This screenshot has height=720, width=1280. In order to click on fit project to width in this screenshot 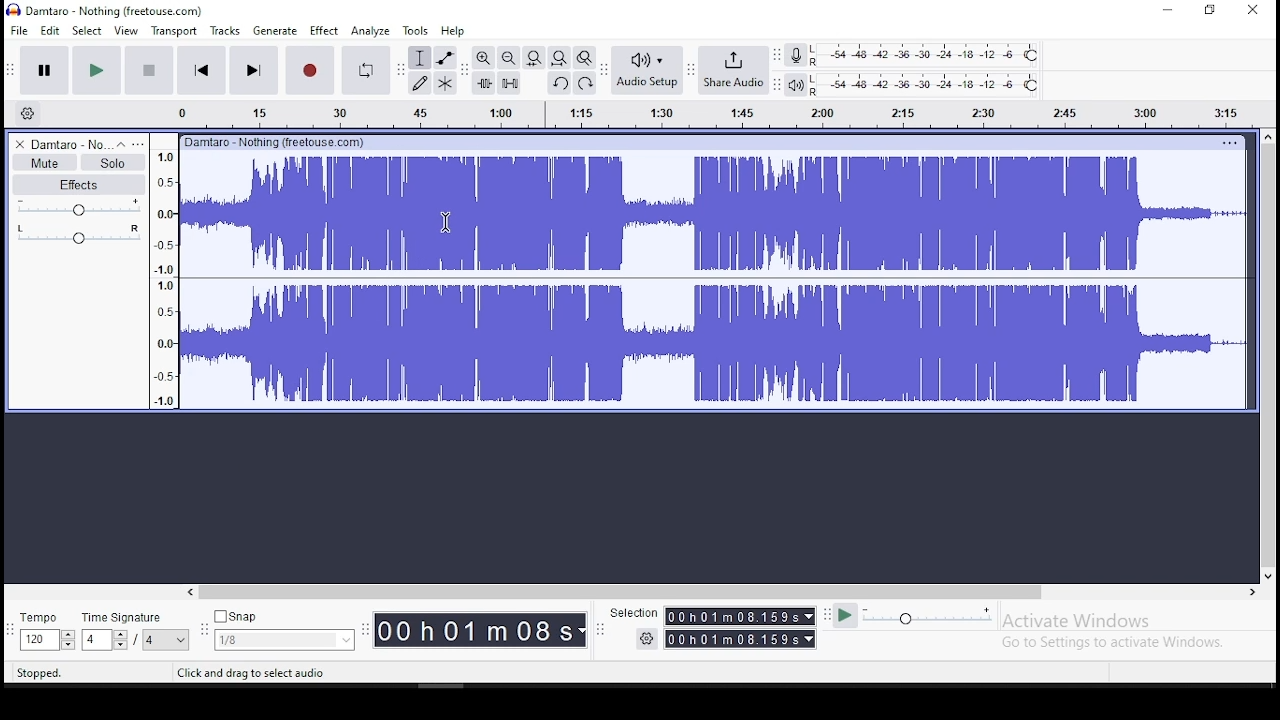, I will do `click(534, 58)`.